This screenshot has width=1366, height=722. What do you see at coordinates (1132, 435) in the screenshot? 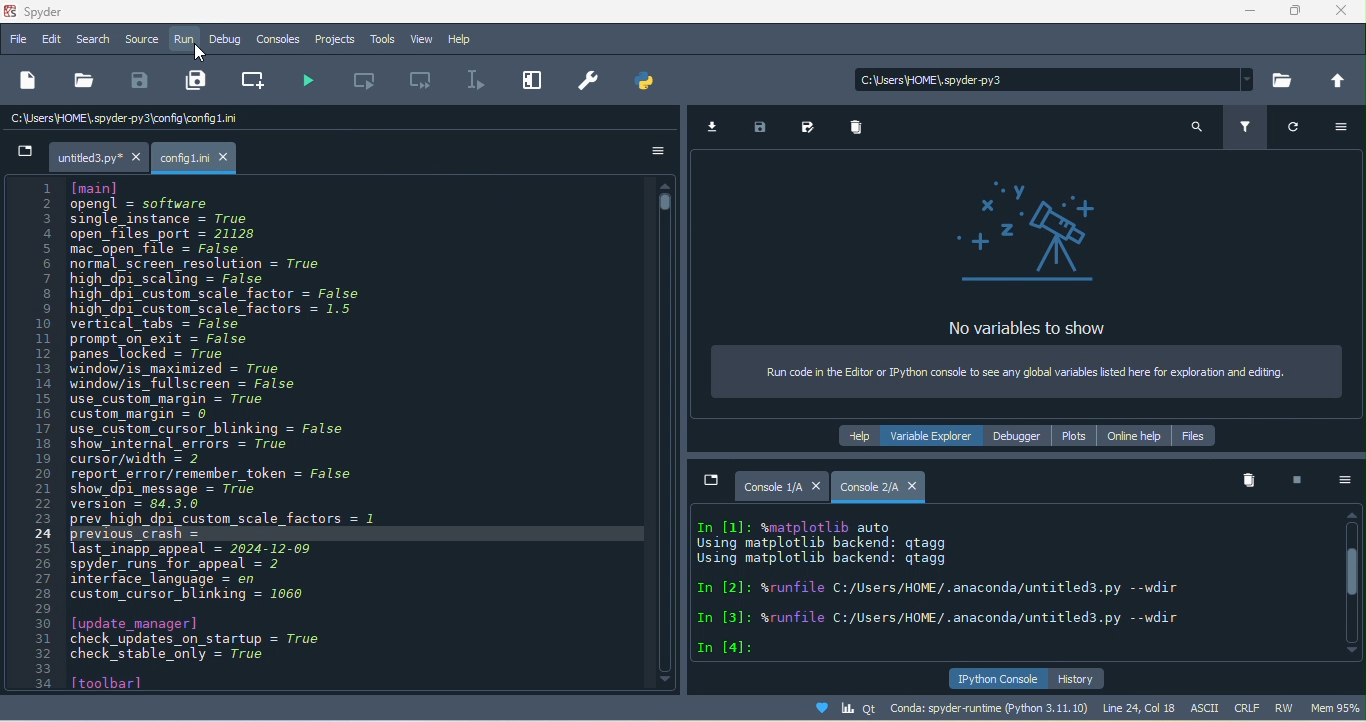
I see `online help` at bounding box center [1132, 435].